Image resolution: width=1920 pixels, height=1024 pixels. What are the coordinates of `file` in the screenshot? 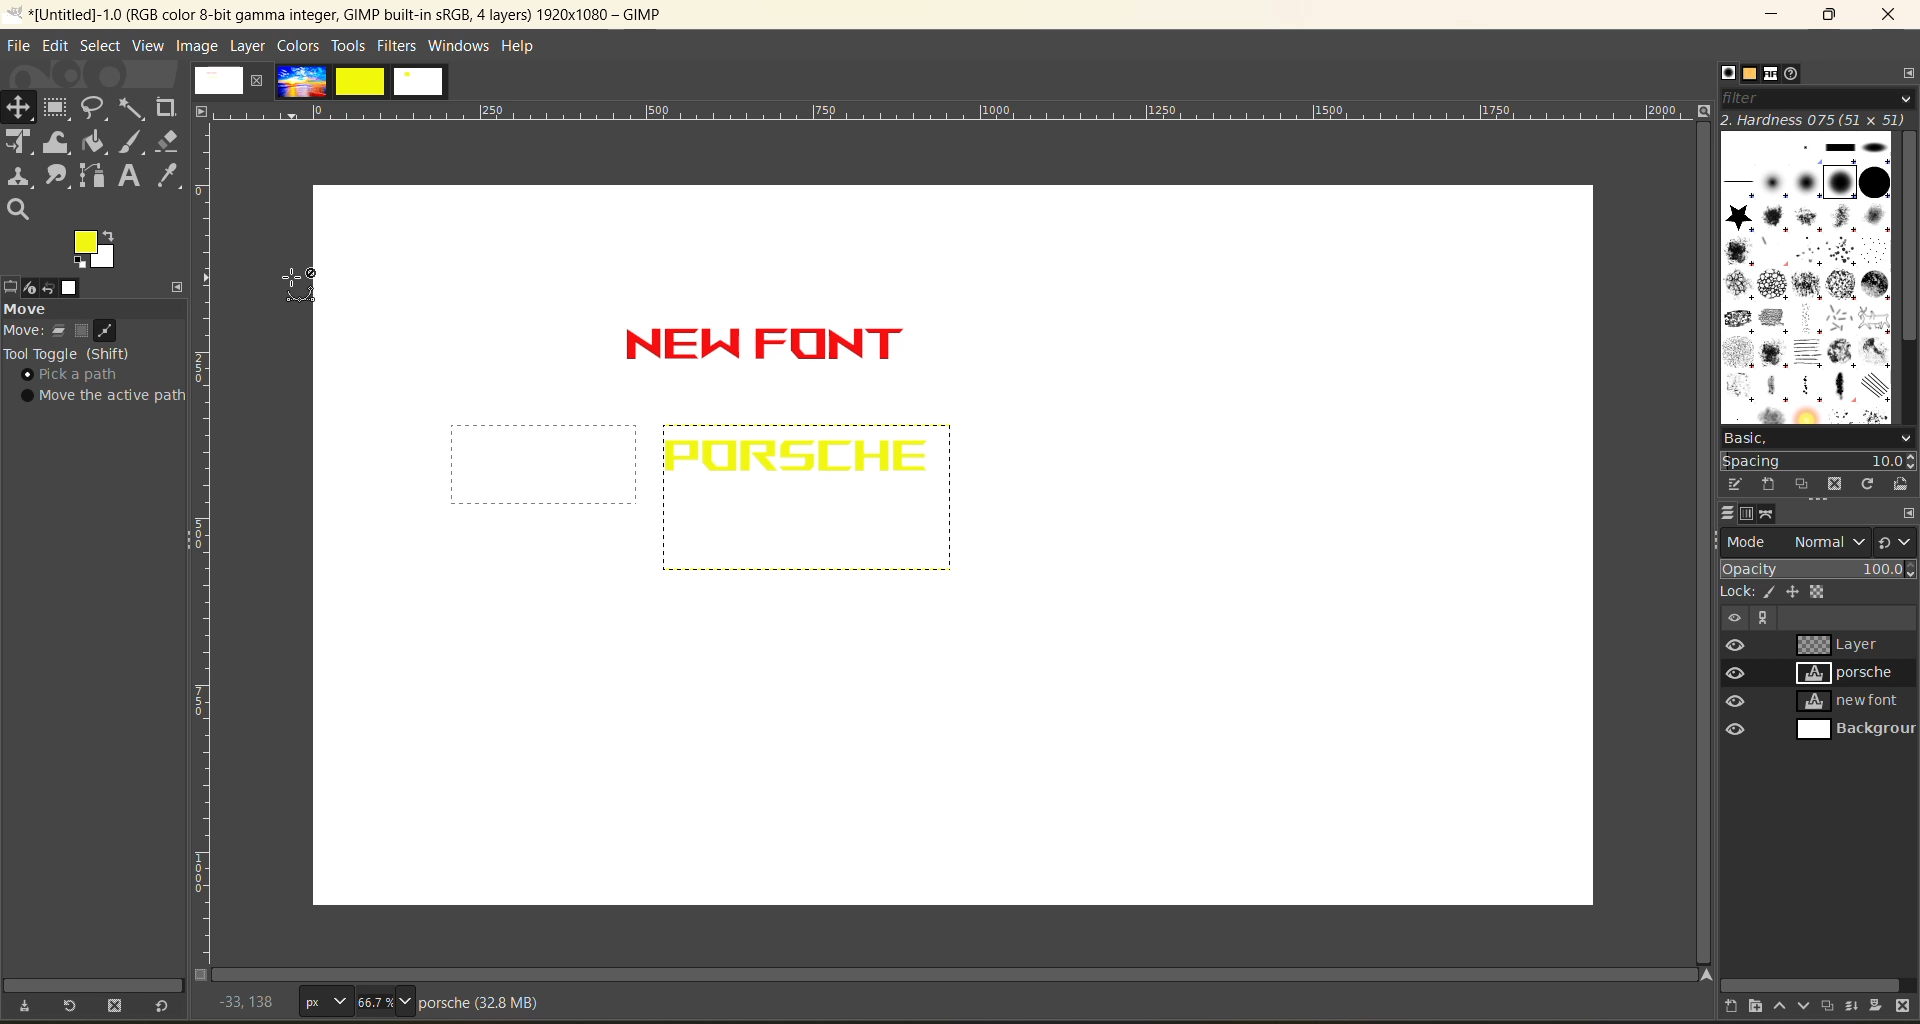 It's located at (17, 45).